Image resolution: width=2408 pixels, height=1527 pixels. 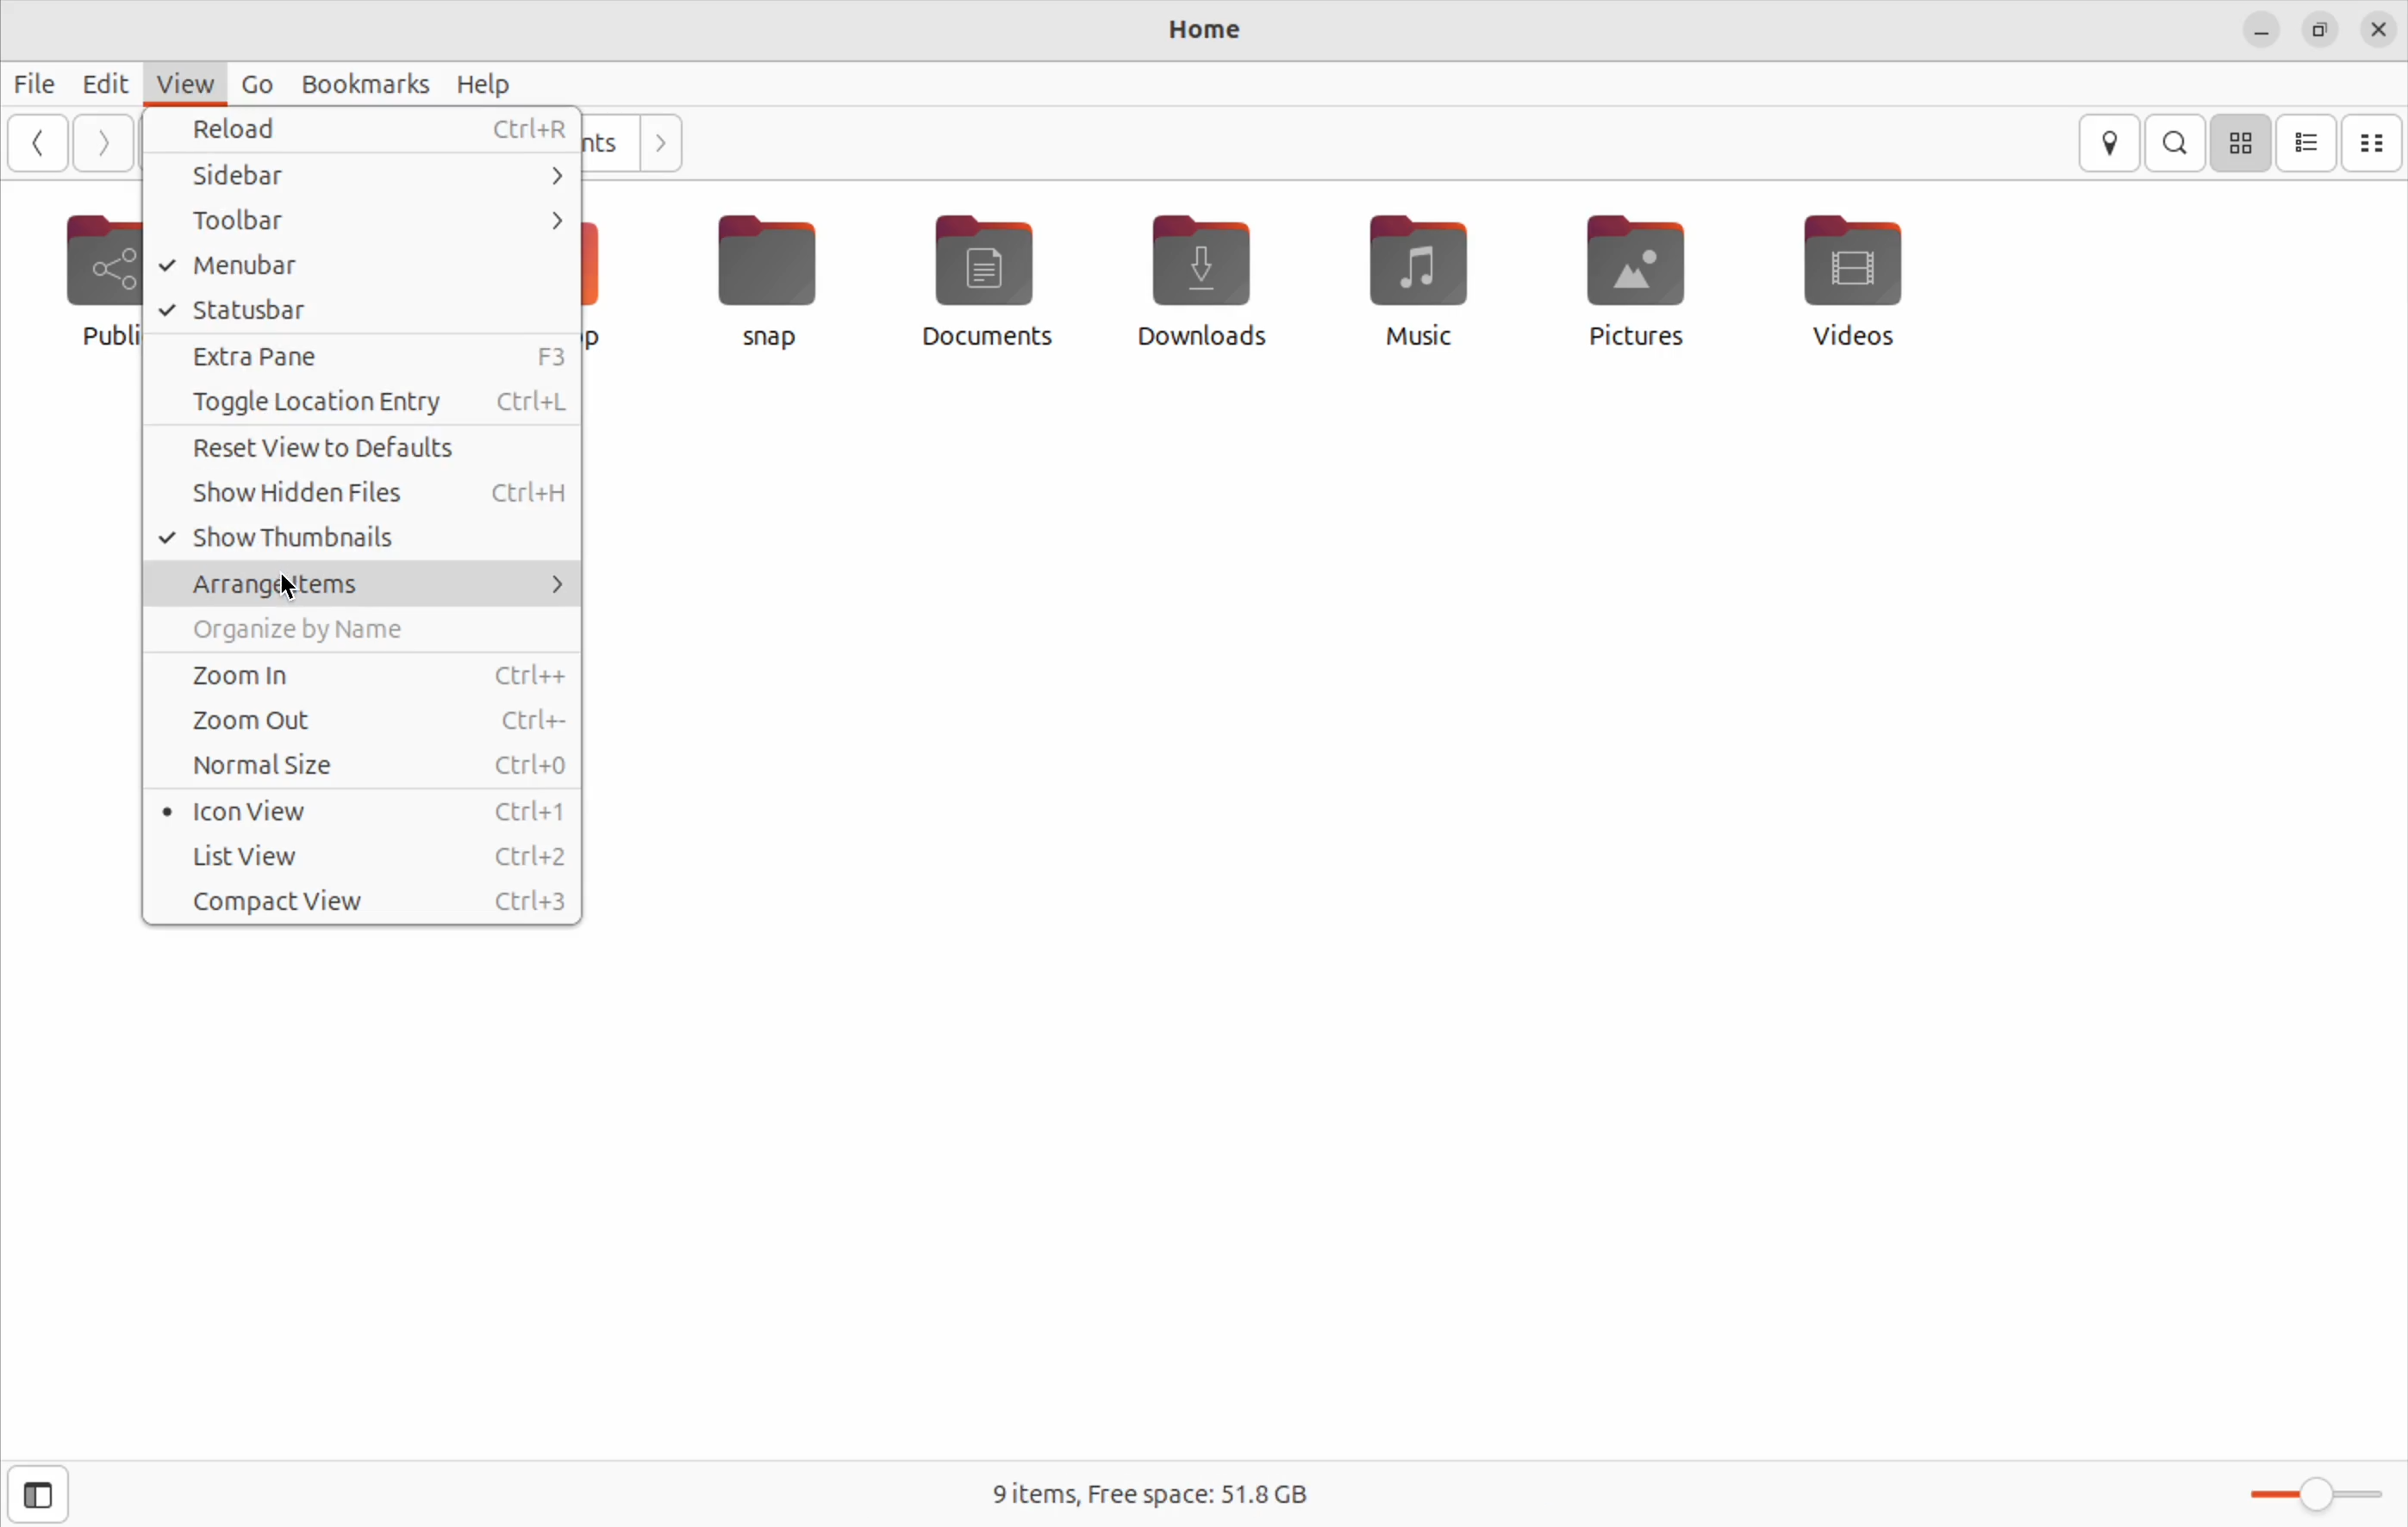 I want to click on forward, so click(x=103, y=142).